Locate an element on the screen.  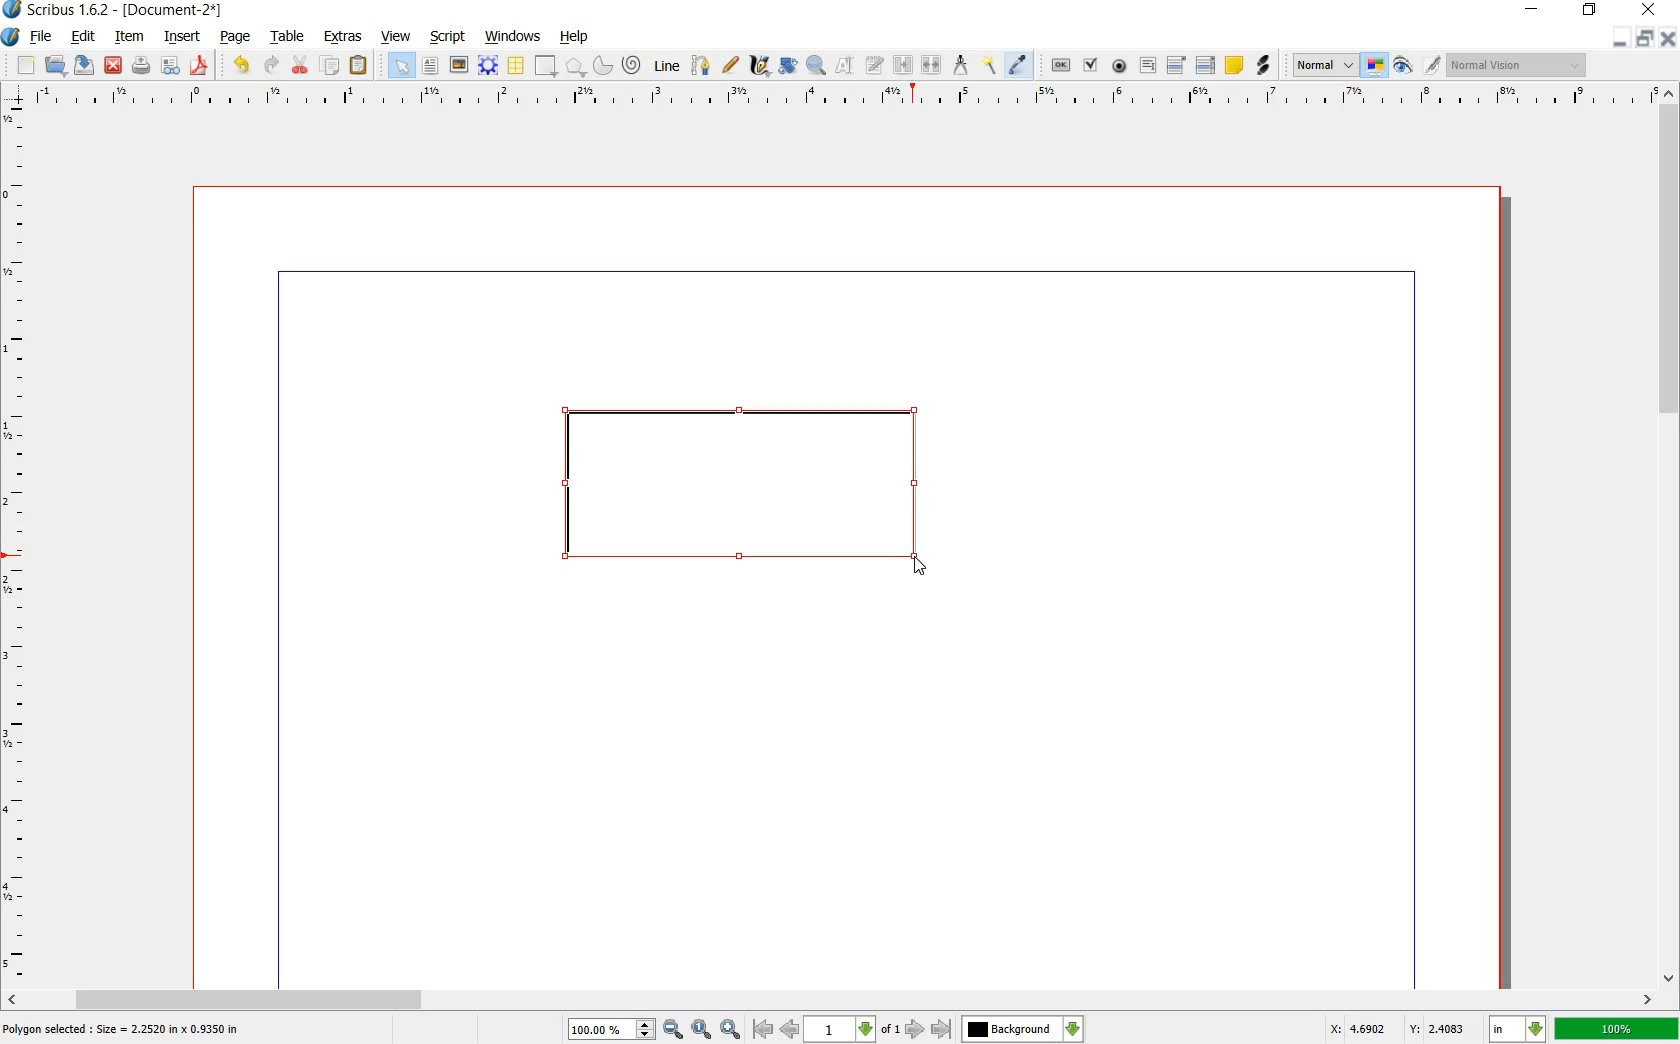
NEW is located at coordinates (25, 66).